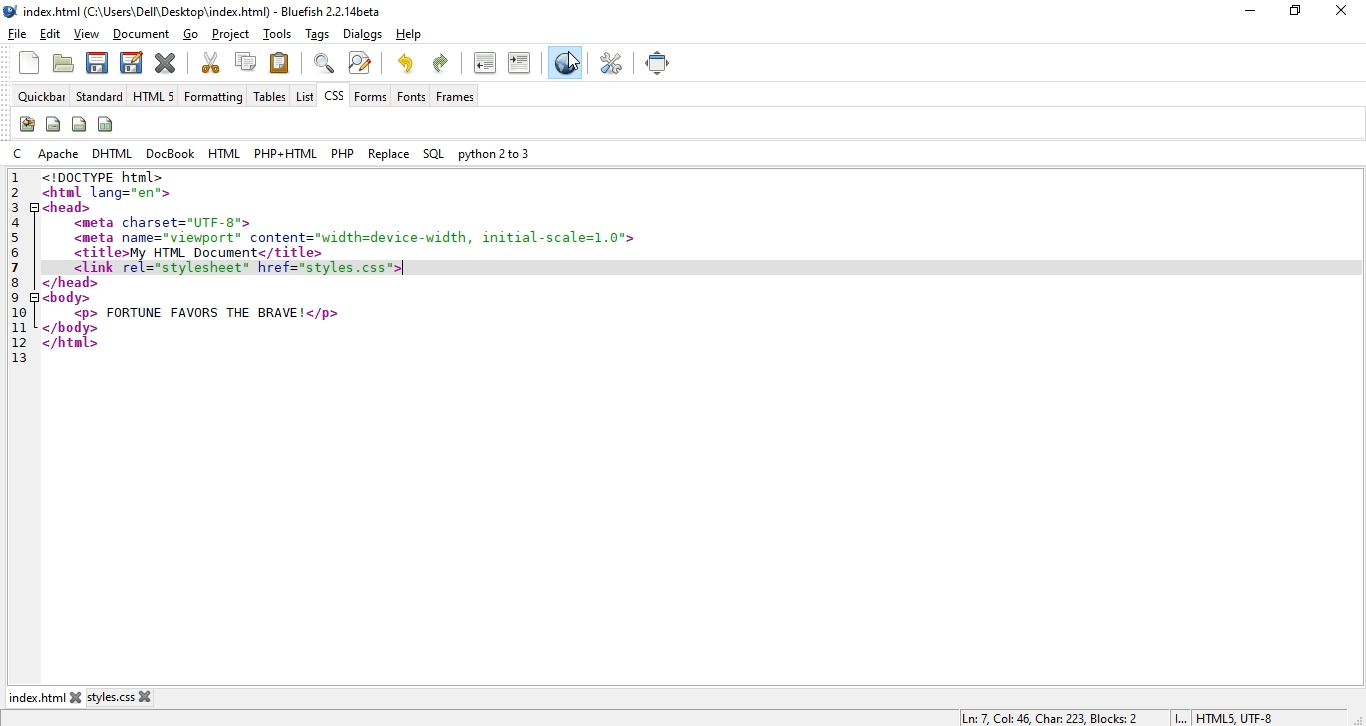  Describe the element at coordinates (31, 63) in the screenshot. I see `new file` at that location.